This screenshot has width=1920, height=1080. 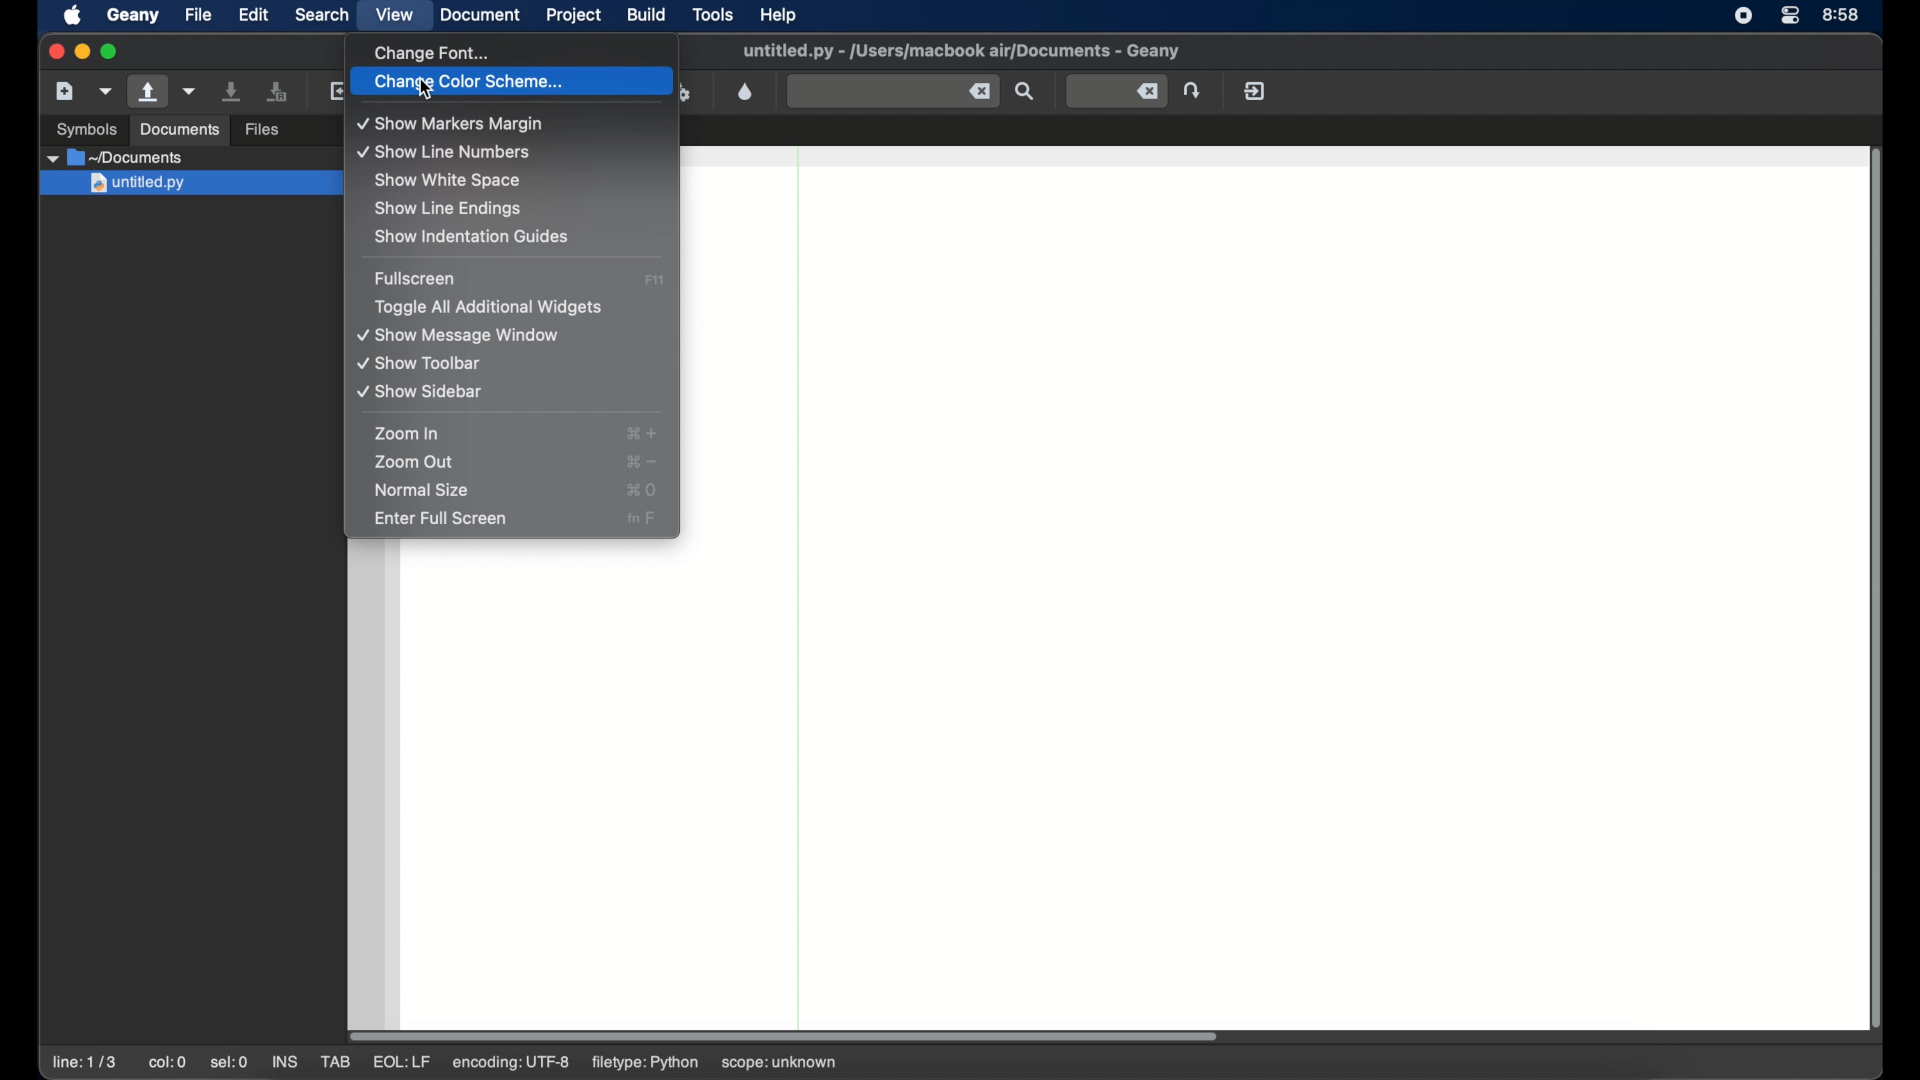 What do you see at coordinates (713, 15) in the screenshot?
I see `tools` at bounding box center [713, 15].